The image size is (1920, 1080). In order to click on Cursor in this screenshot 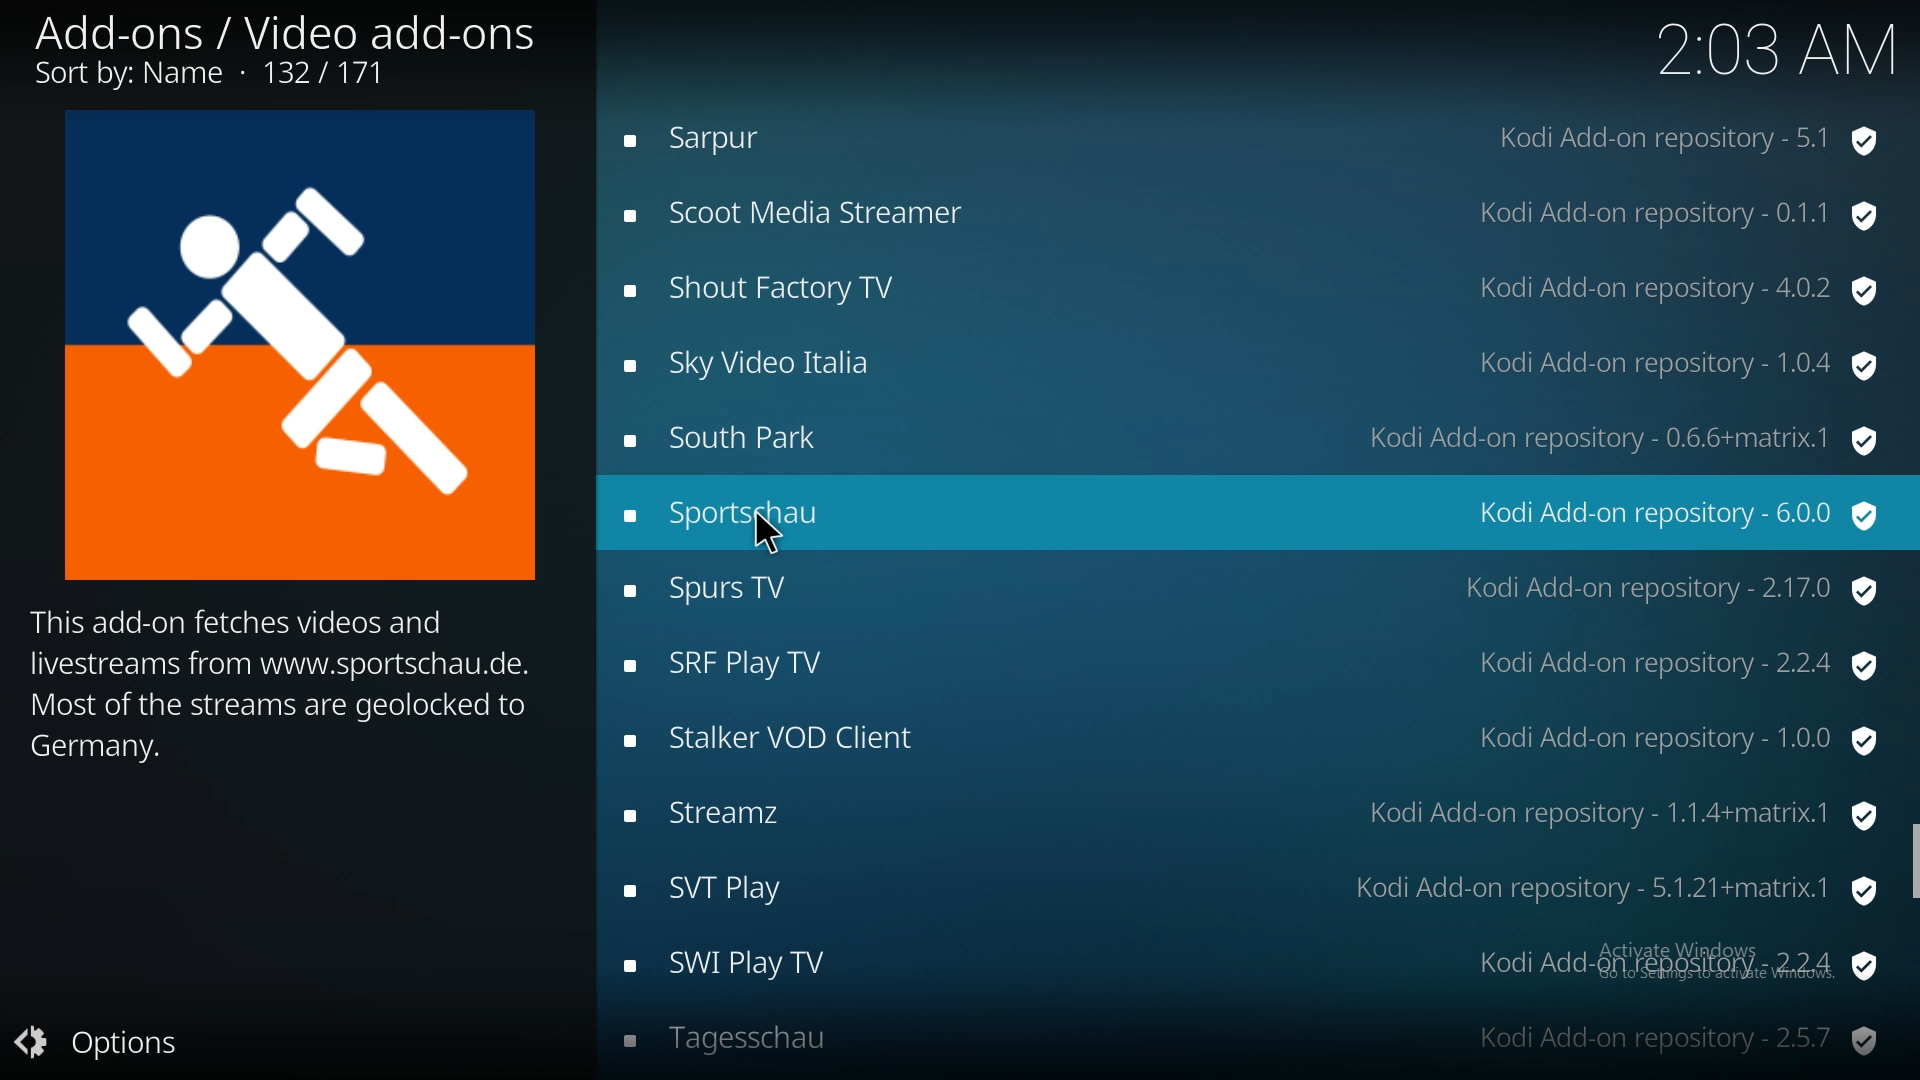, I will do `click(754, 534)`.